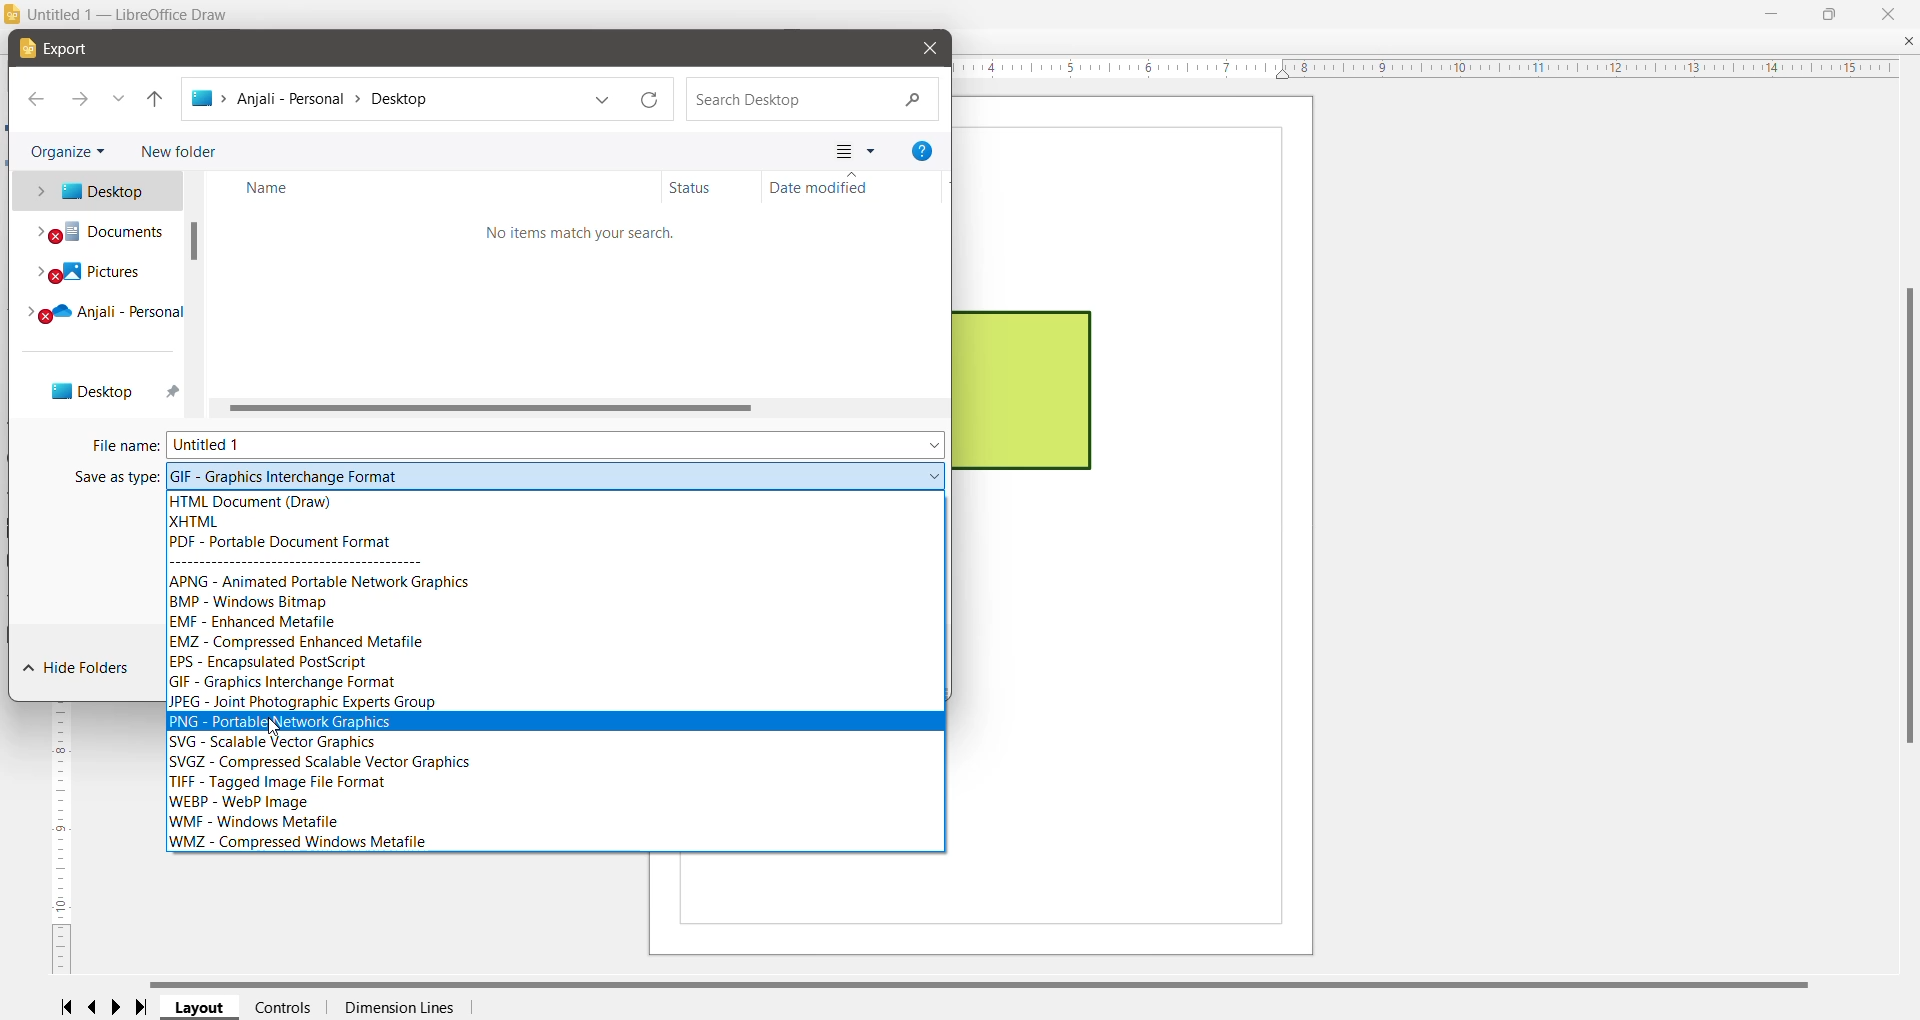  What do you see at coordinates (382, 103) in the screenshot?
I see `Current Location` at bounding box center [382, 103].